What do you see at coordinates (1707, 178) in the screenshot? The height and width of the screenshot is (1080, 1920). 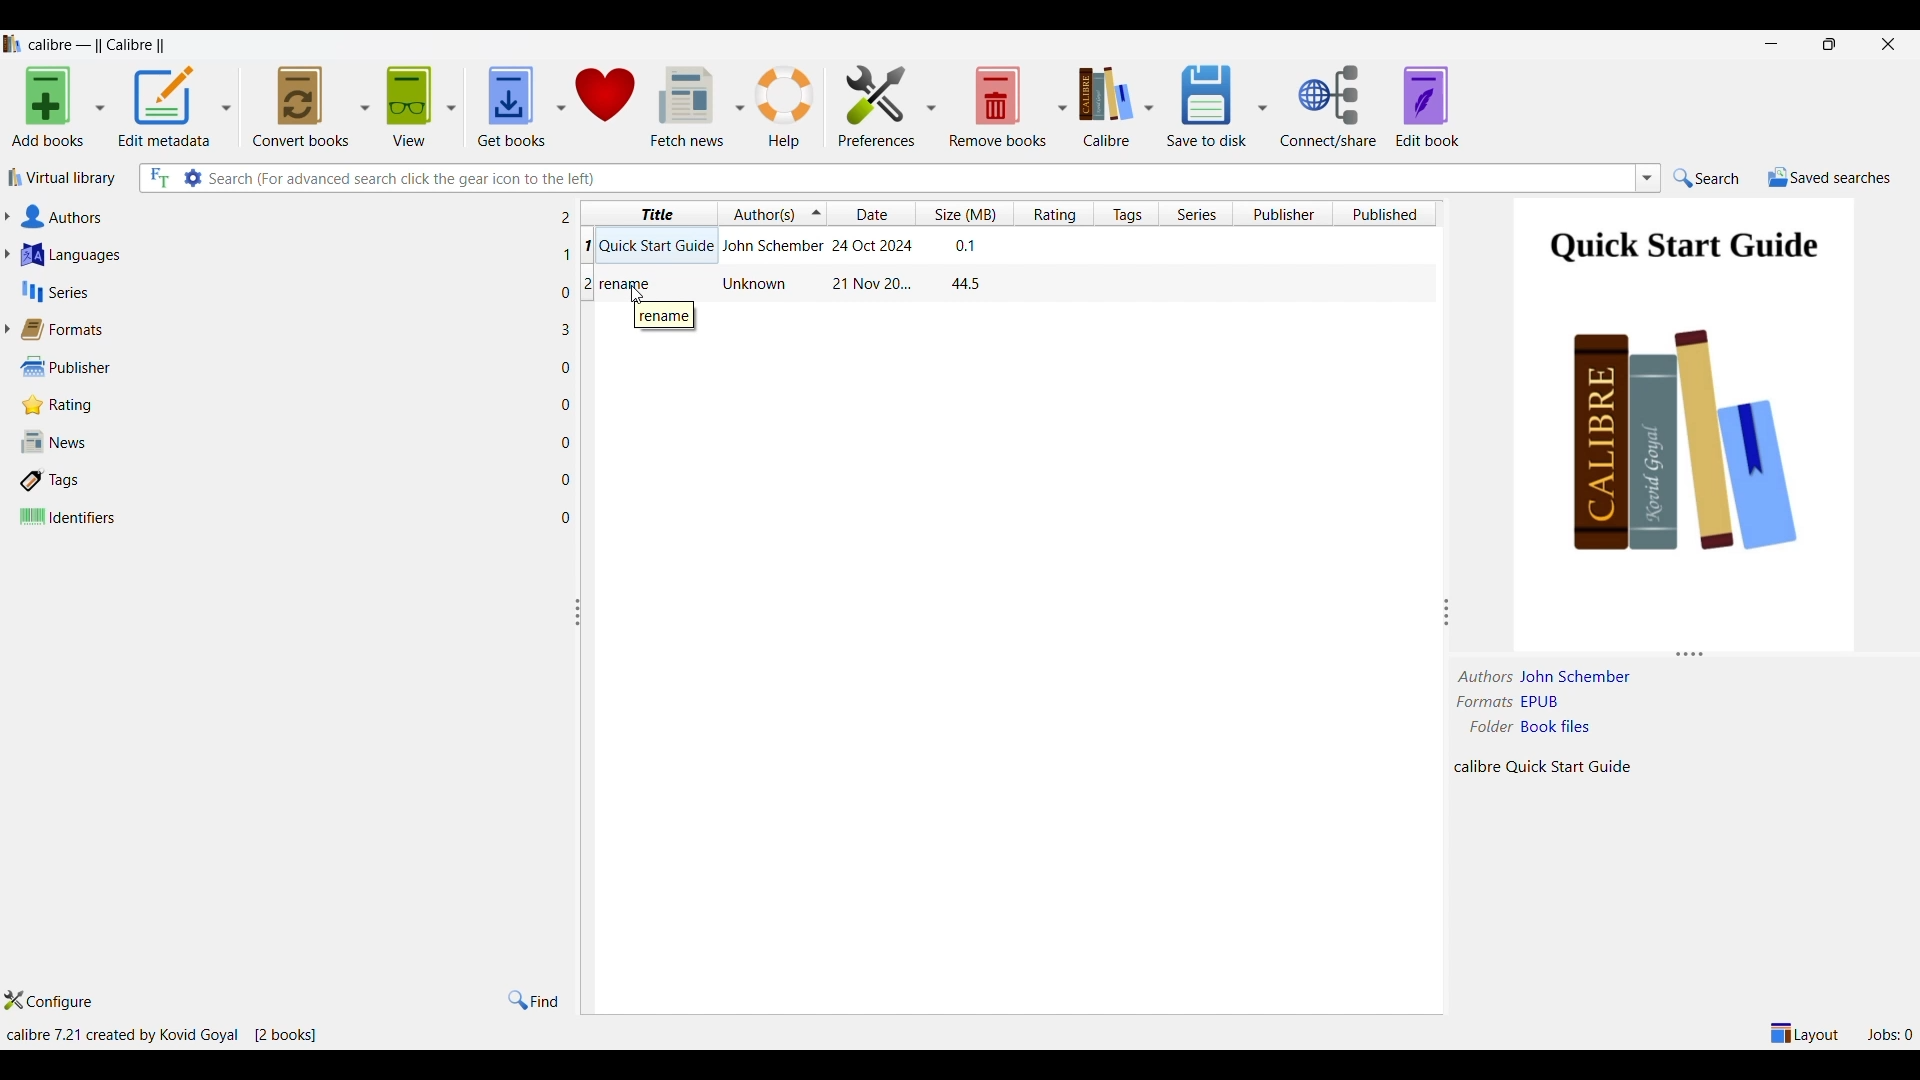 I see `Search` at bounding box center [1707, 178].